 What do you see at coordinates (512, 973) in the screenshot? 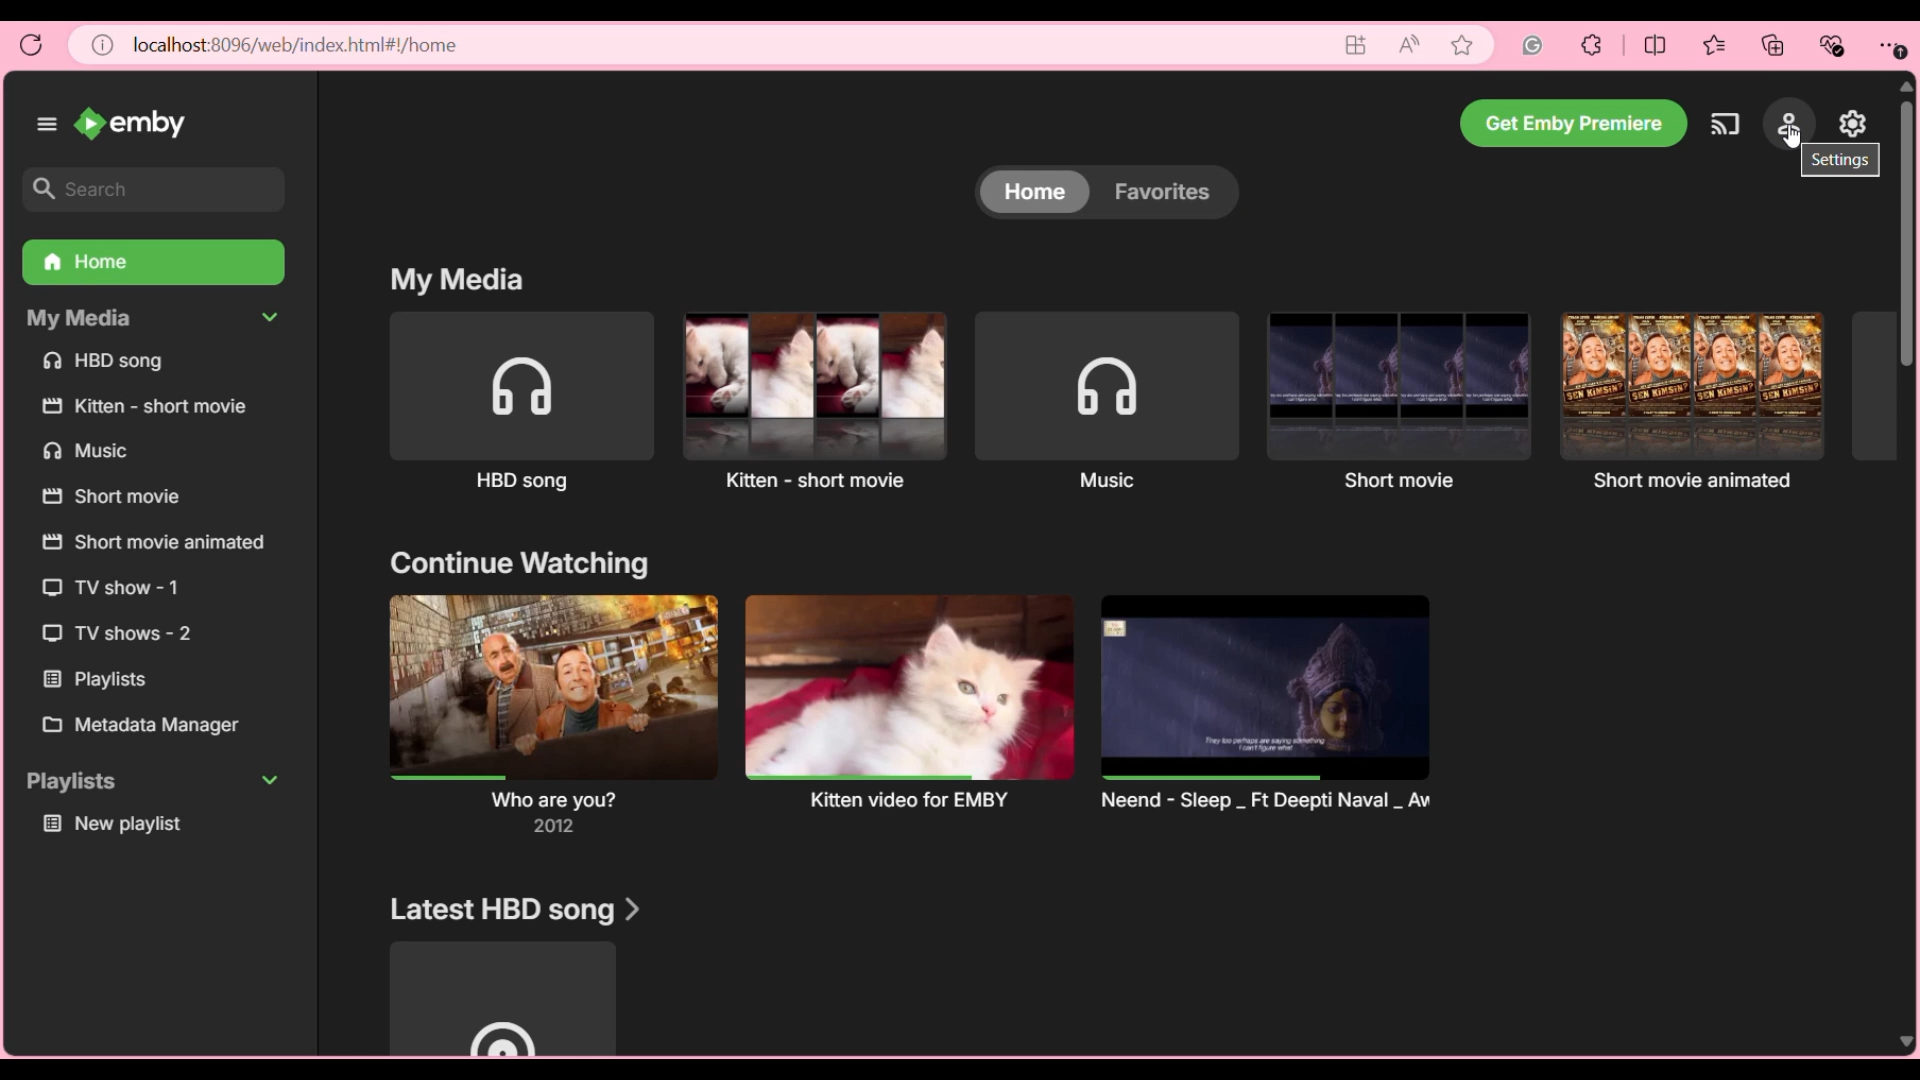
I see `Latest HBD song section and media option under it` at bounding box center [512, 973].